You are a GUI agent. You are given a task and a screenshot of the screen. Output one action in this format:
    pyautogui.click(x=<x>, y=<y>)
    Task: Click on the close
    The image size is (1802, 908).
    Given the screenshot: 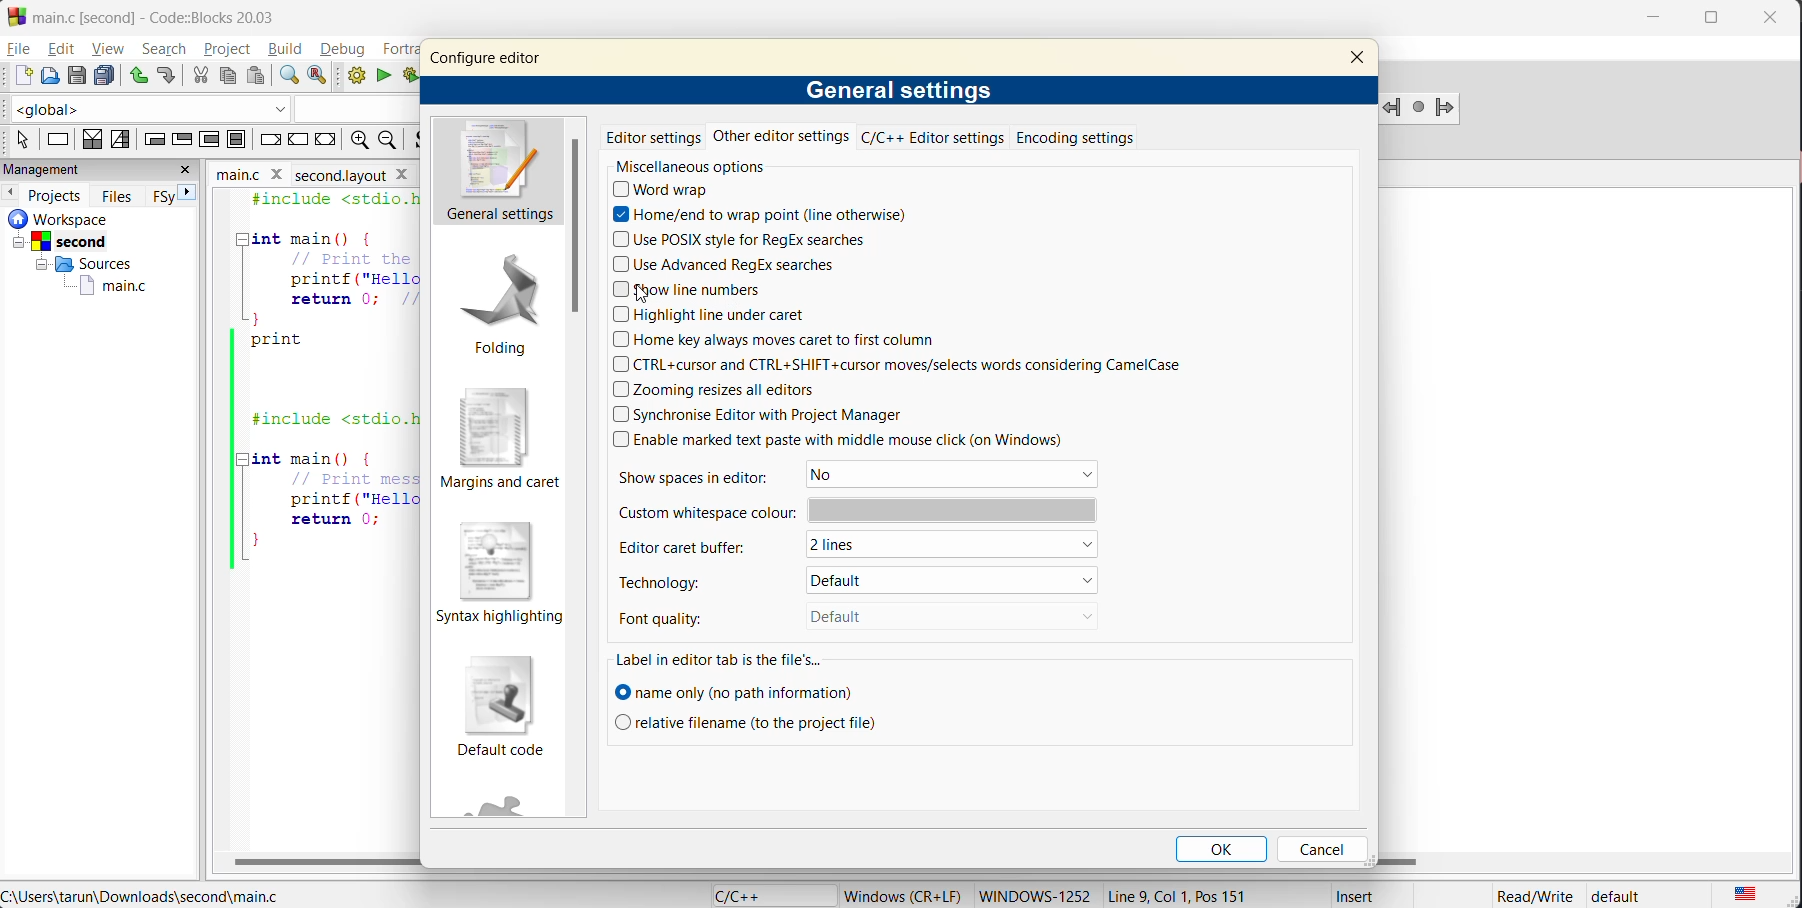 What is the action you would take?
    pyautogui.click(x=277, y=173)
    